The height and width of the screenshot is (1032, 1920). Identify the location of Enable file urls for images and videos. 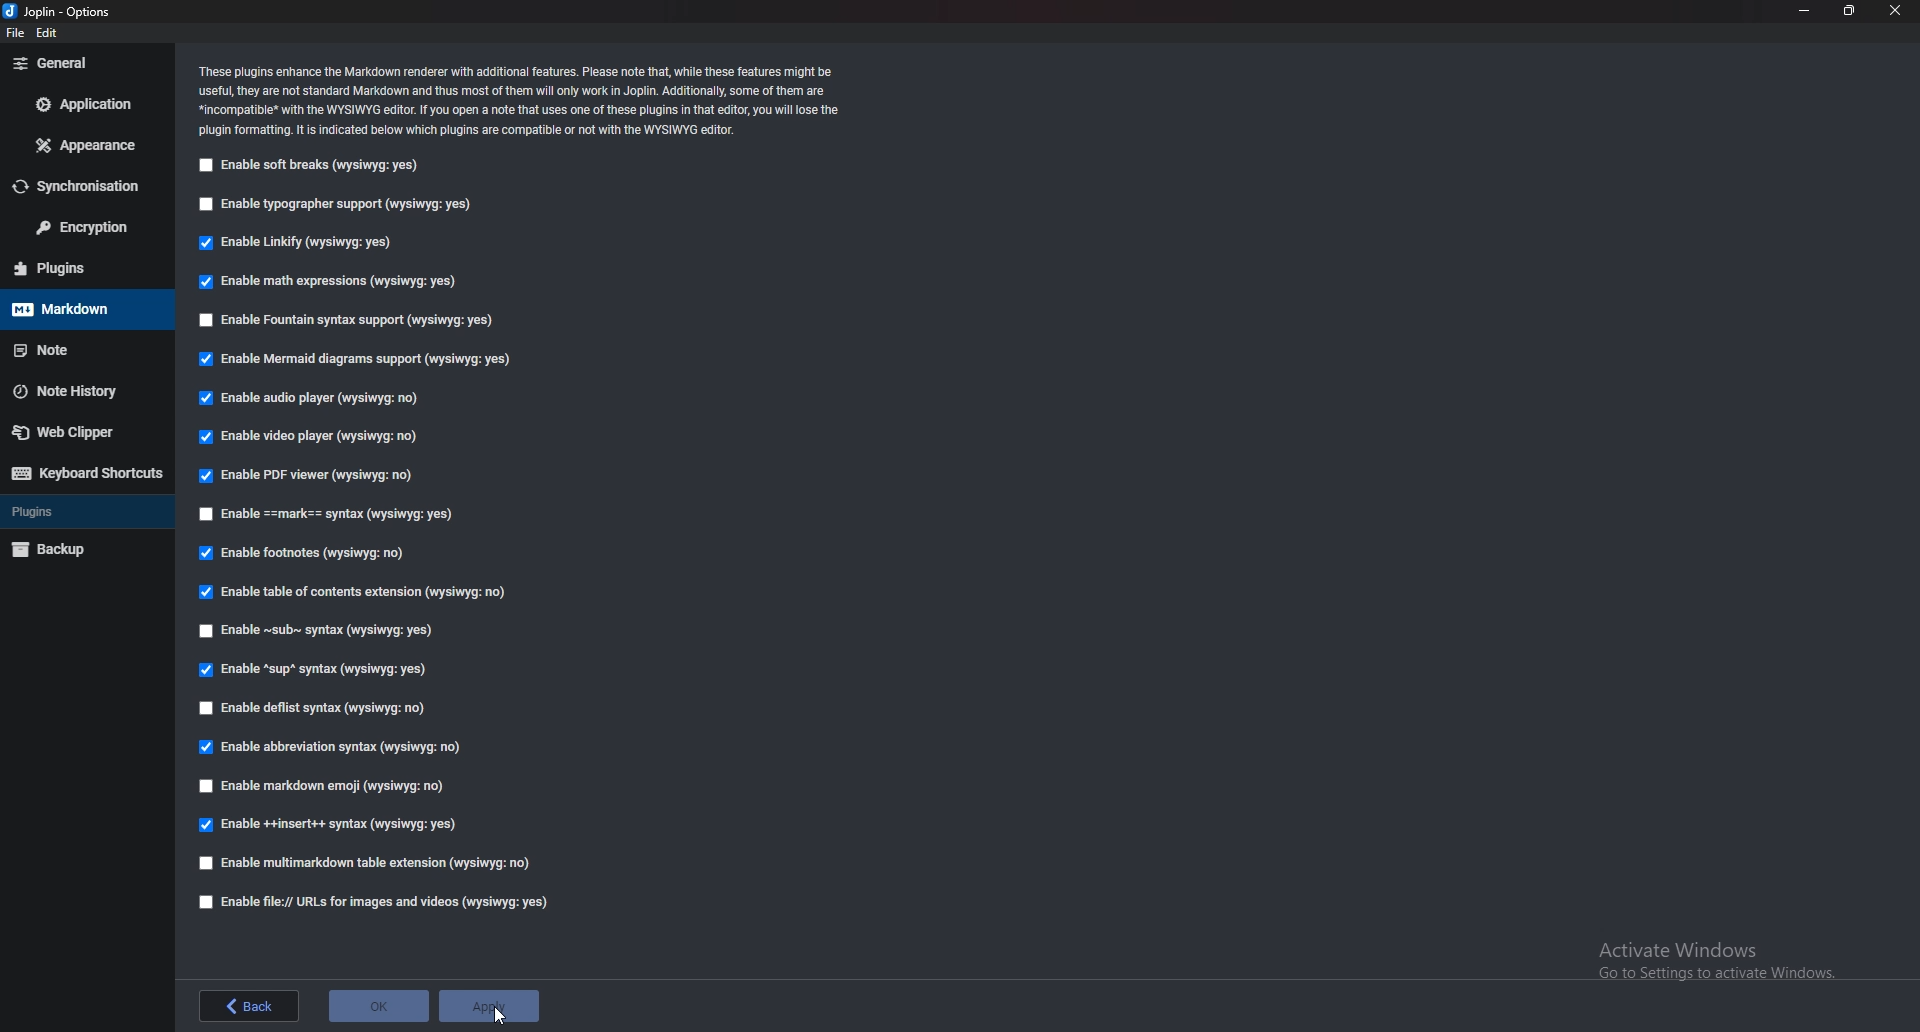
(367, 901).